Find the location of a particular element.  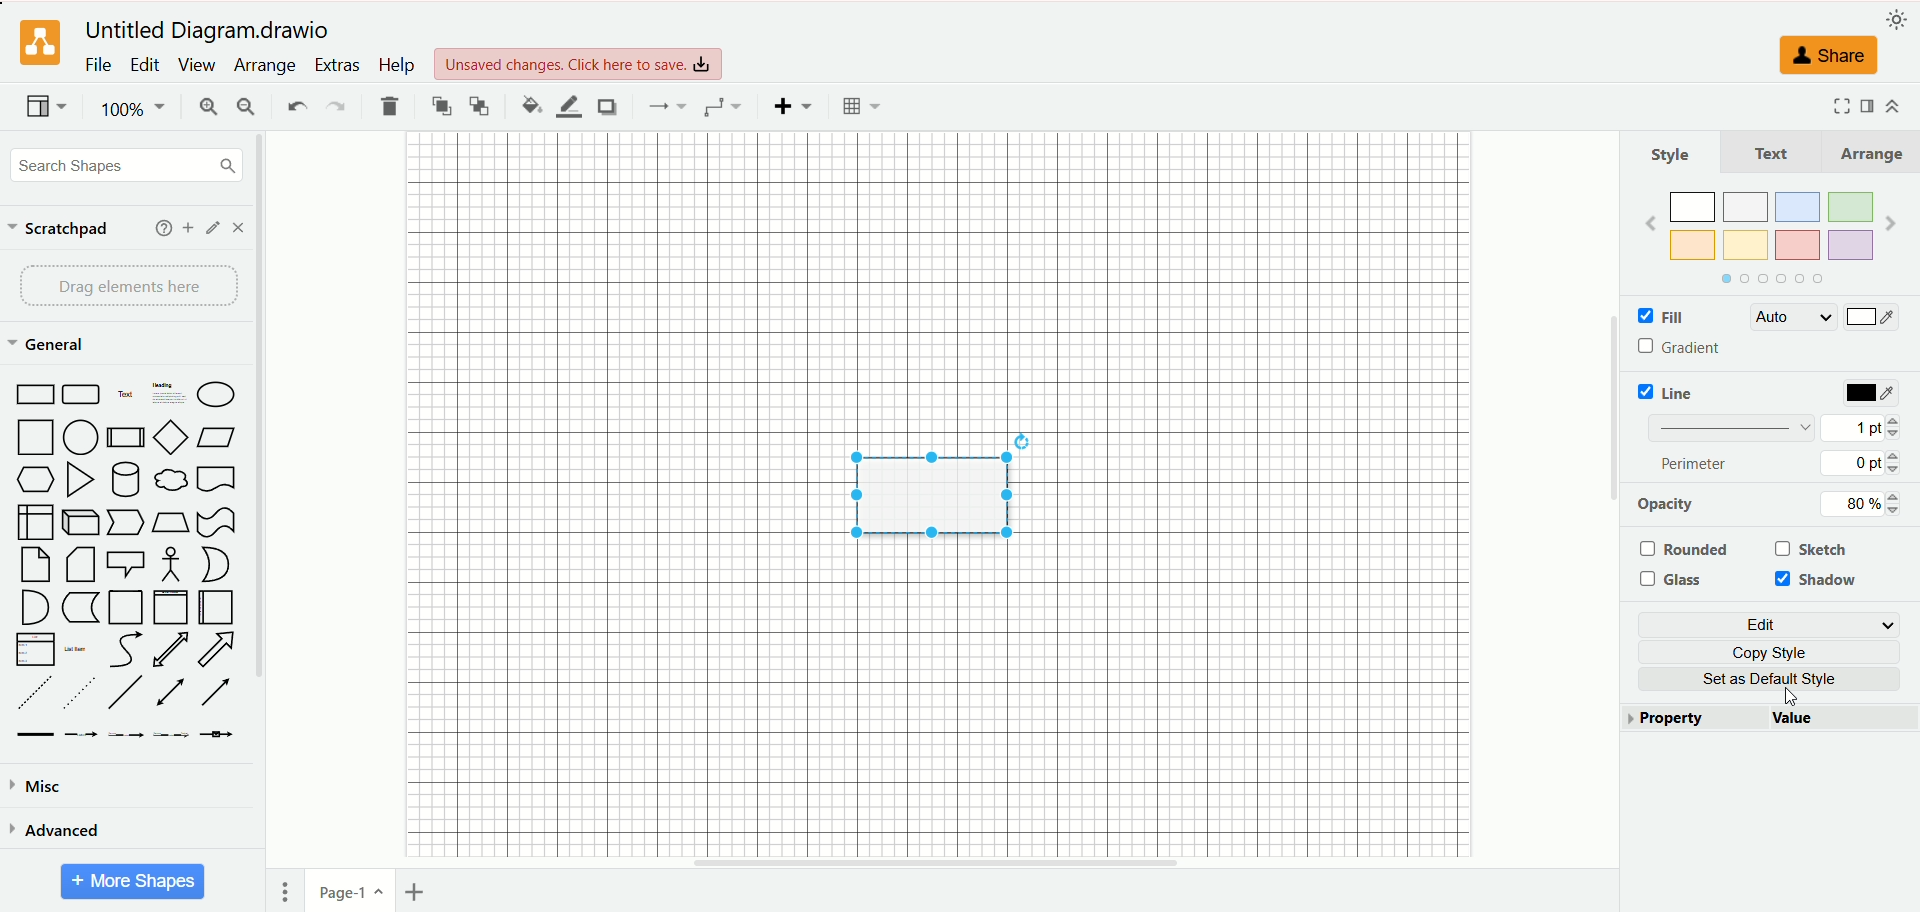

gradient is located at coordinates (1683, 348).